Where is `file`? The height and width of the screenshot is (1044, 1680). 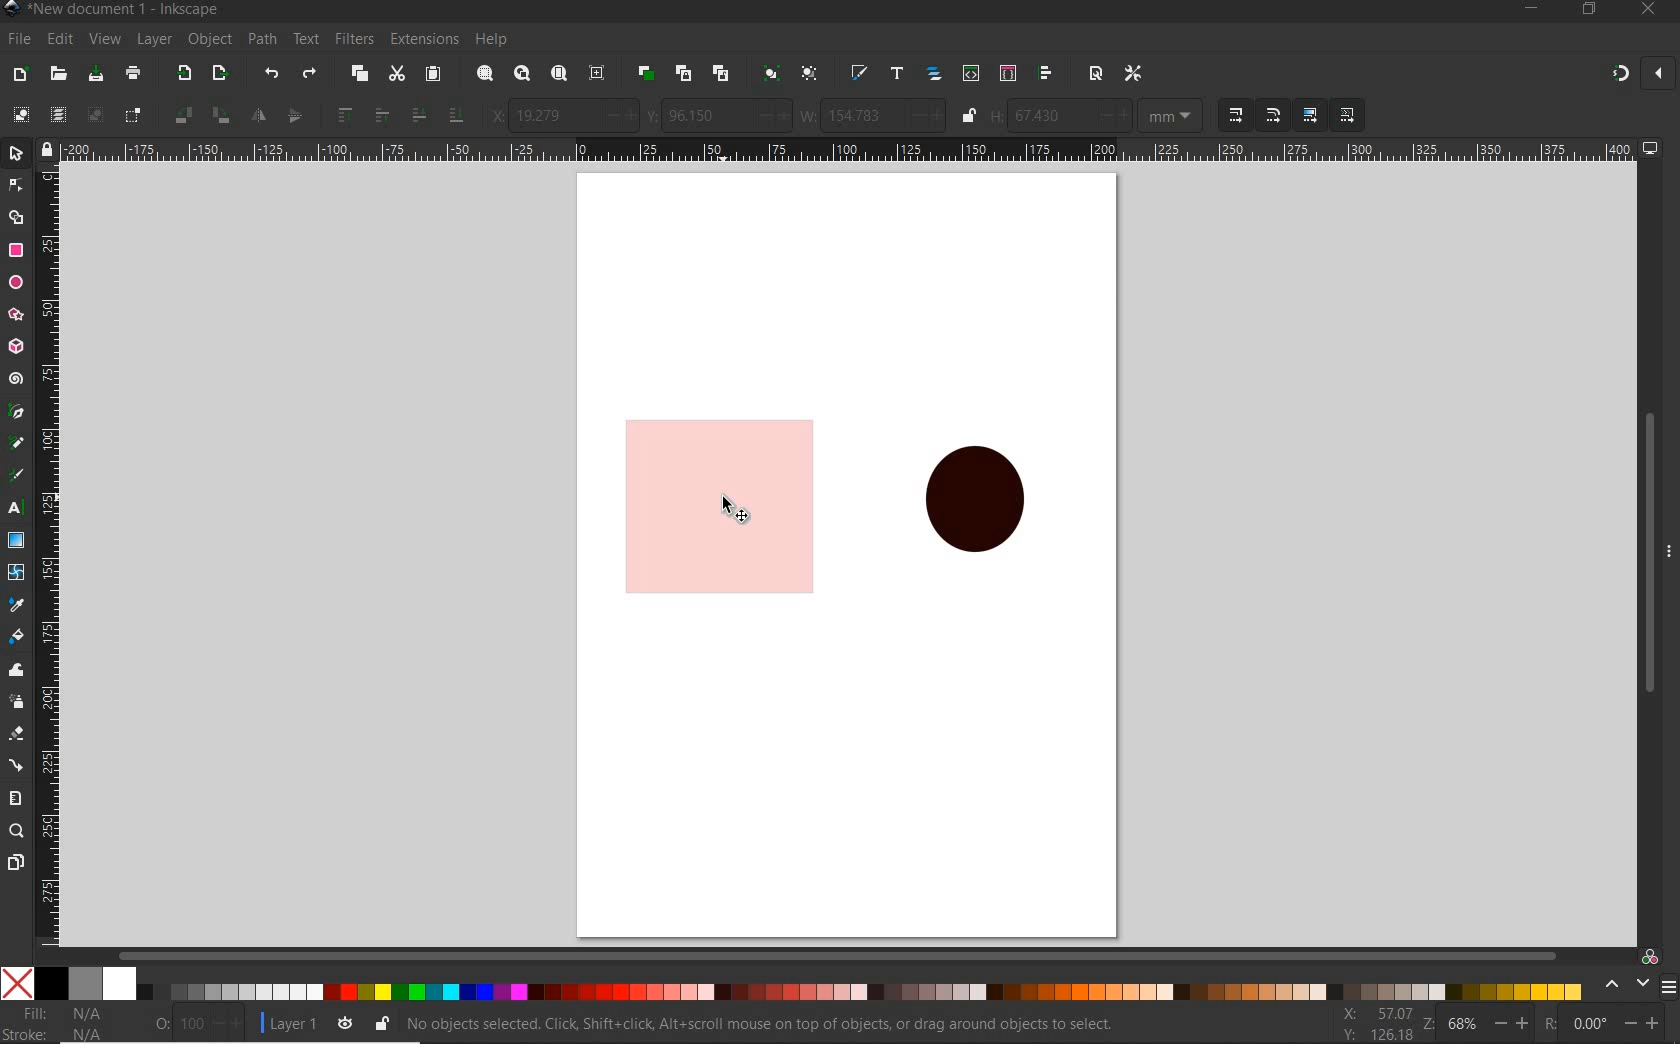
file is located at coordinates (18, 38).